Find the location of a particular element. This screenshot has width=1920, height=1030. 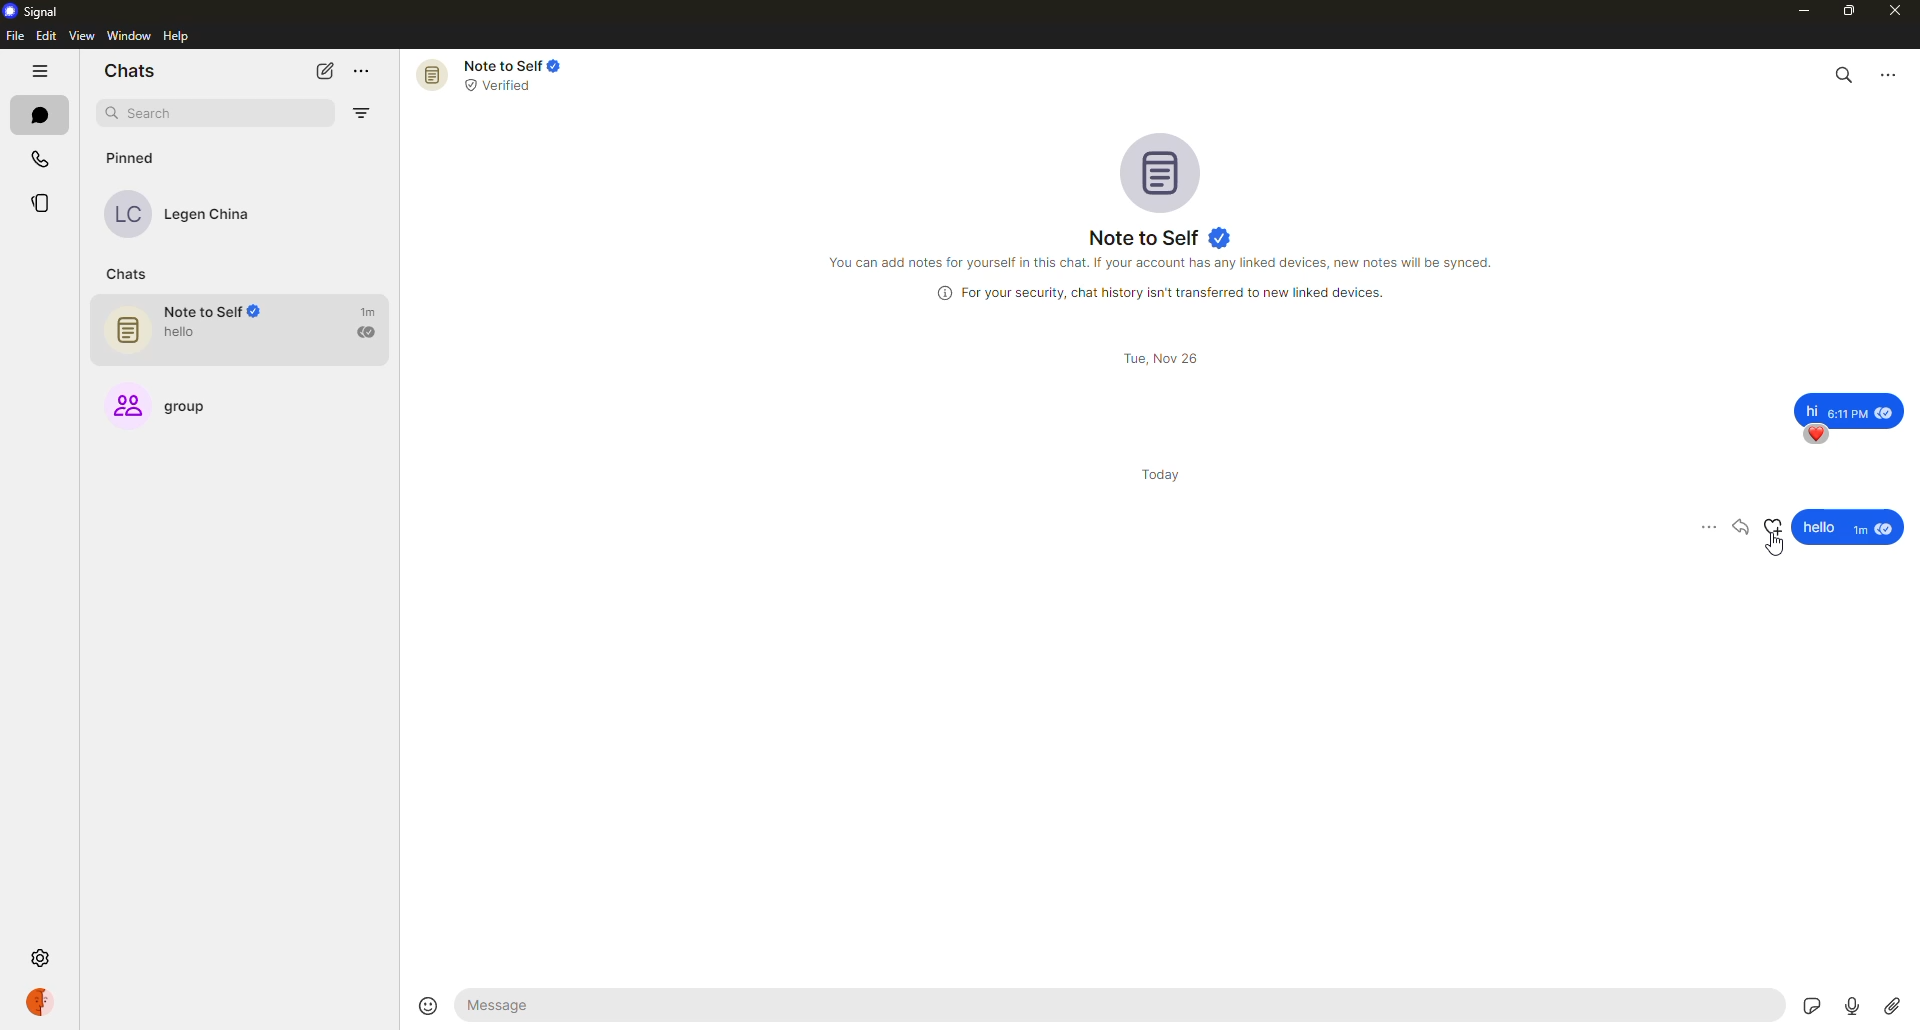

close is located at coordinates (1897, 13).